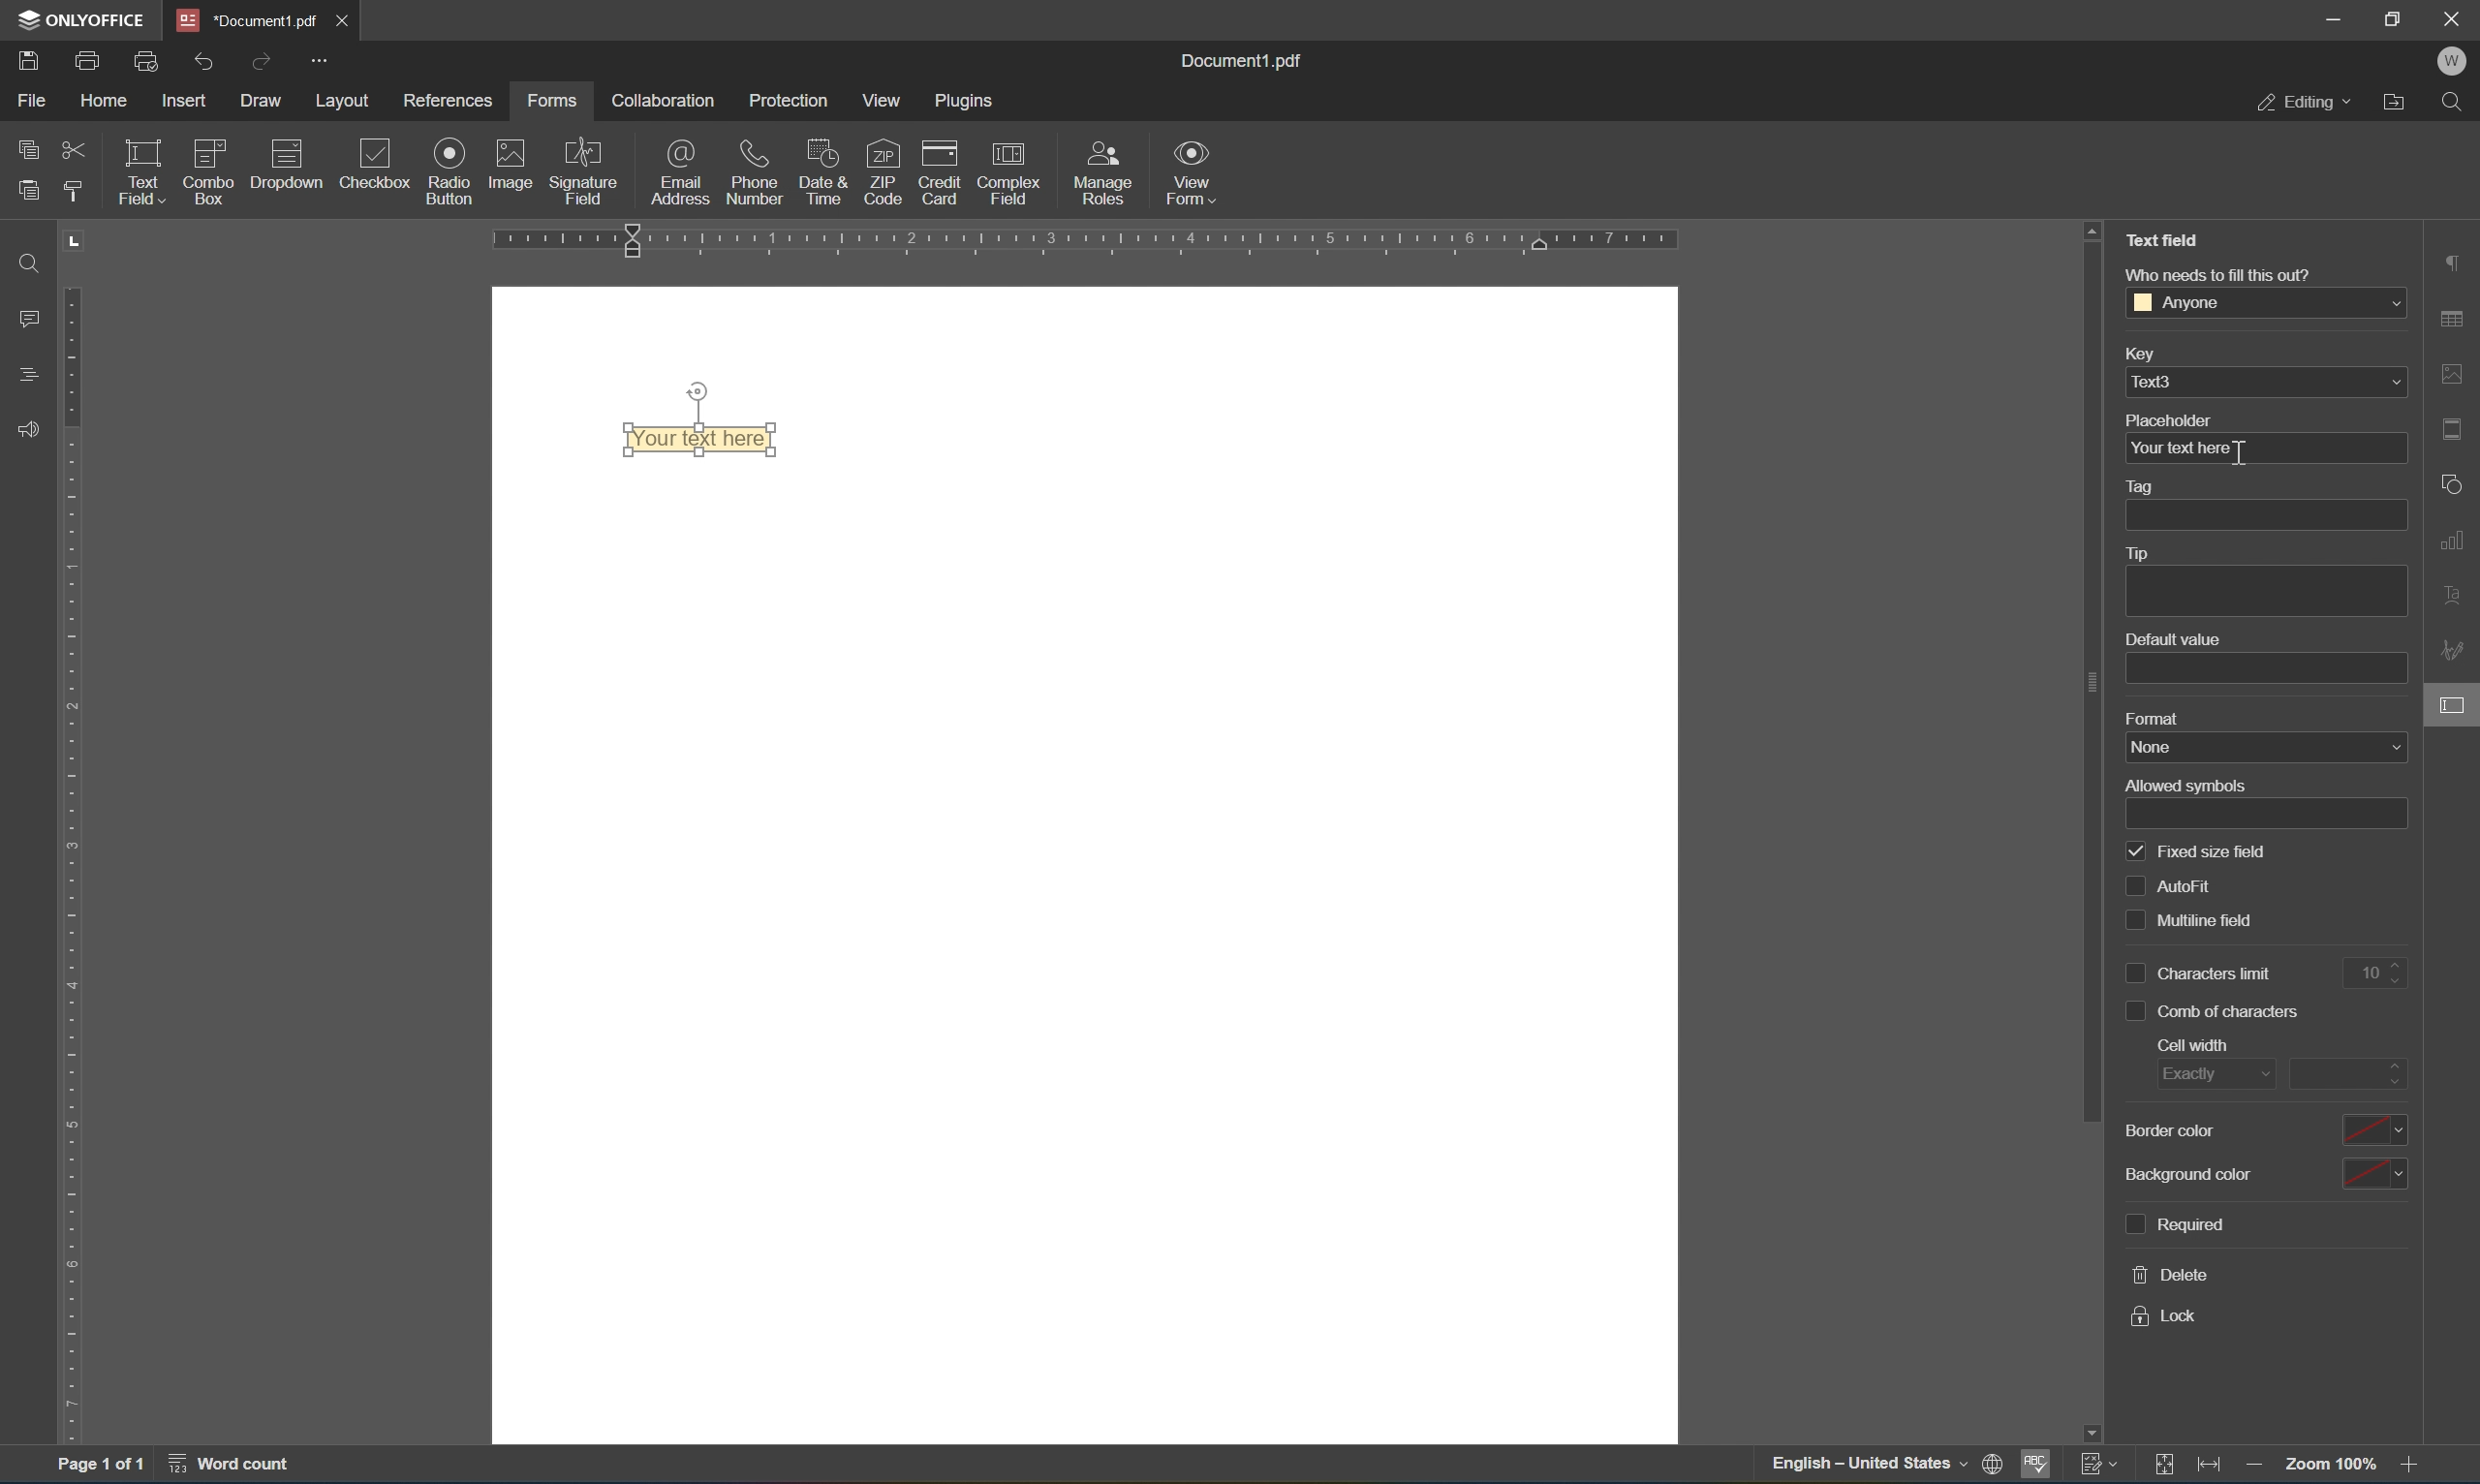  Describe the element at coordinates (2193, 1043) in the screenshot. I see `cell width` at that location.